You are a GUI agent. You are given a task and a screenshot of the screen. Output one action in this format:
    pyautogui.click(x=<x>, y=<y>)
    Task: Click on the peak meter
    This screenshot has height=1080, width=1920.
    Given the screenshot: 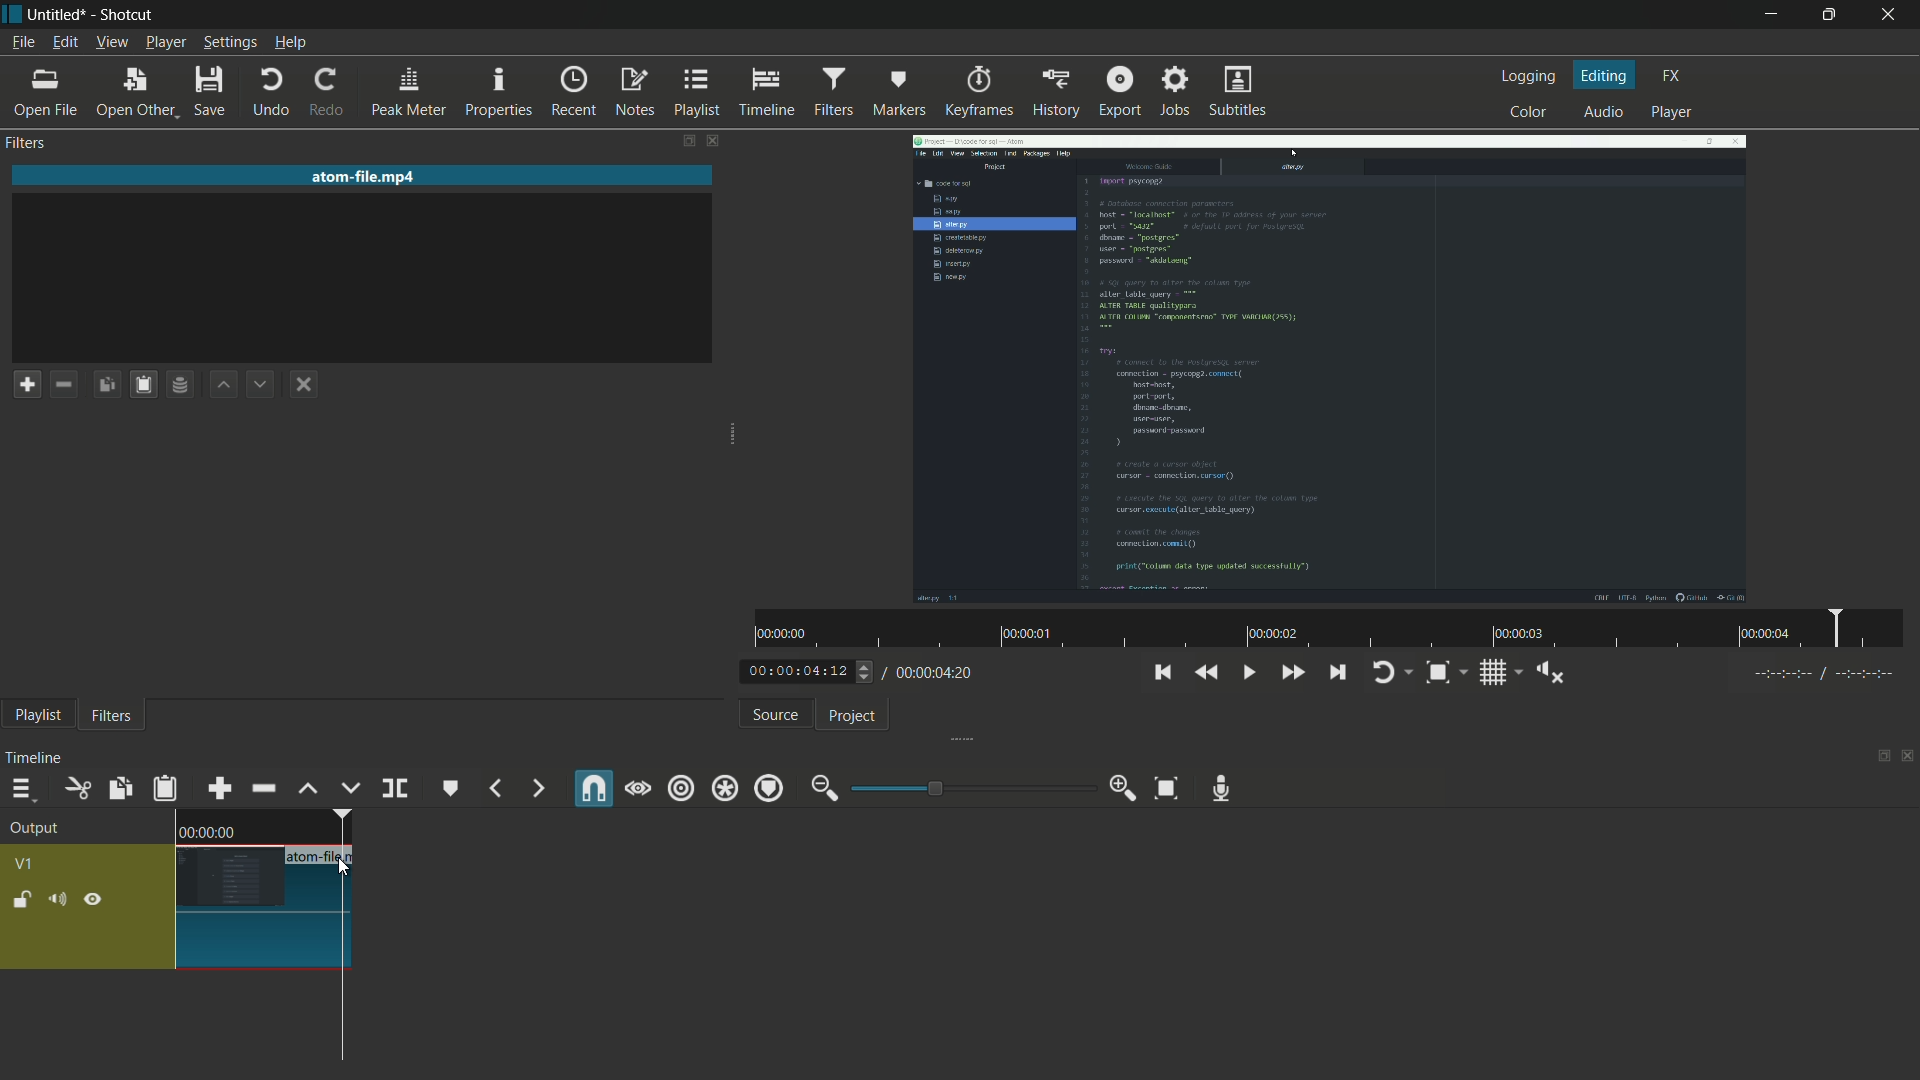 What is the action you would take?
    pyautogui.click(x=406, y=93)
    